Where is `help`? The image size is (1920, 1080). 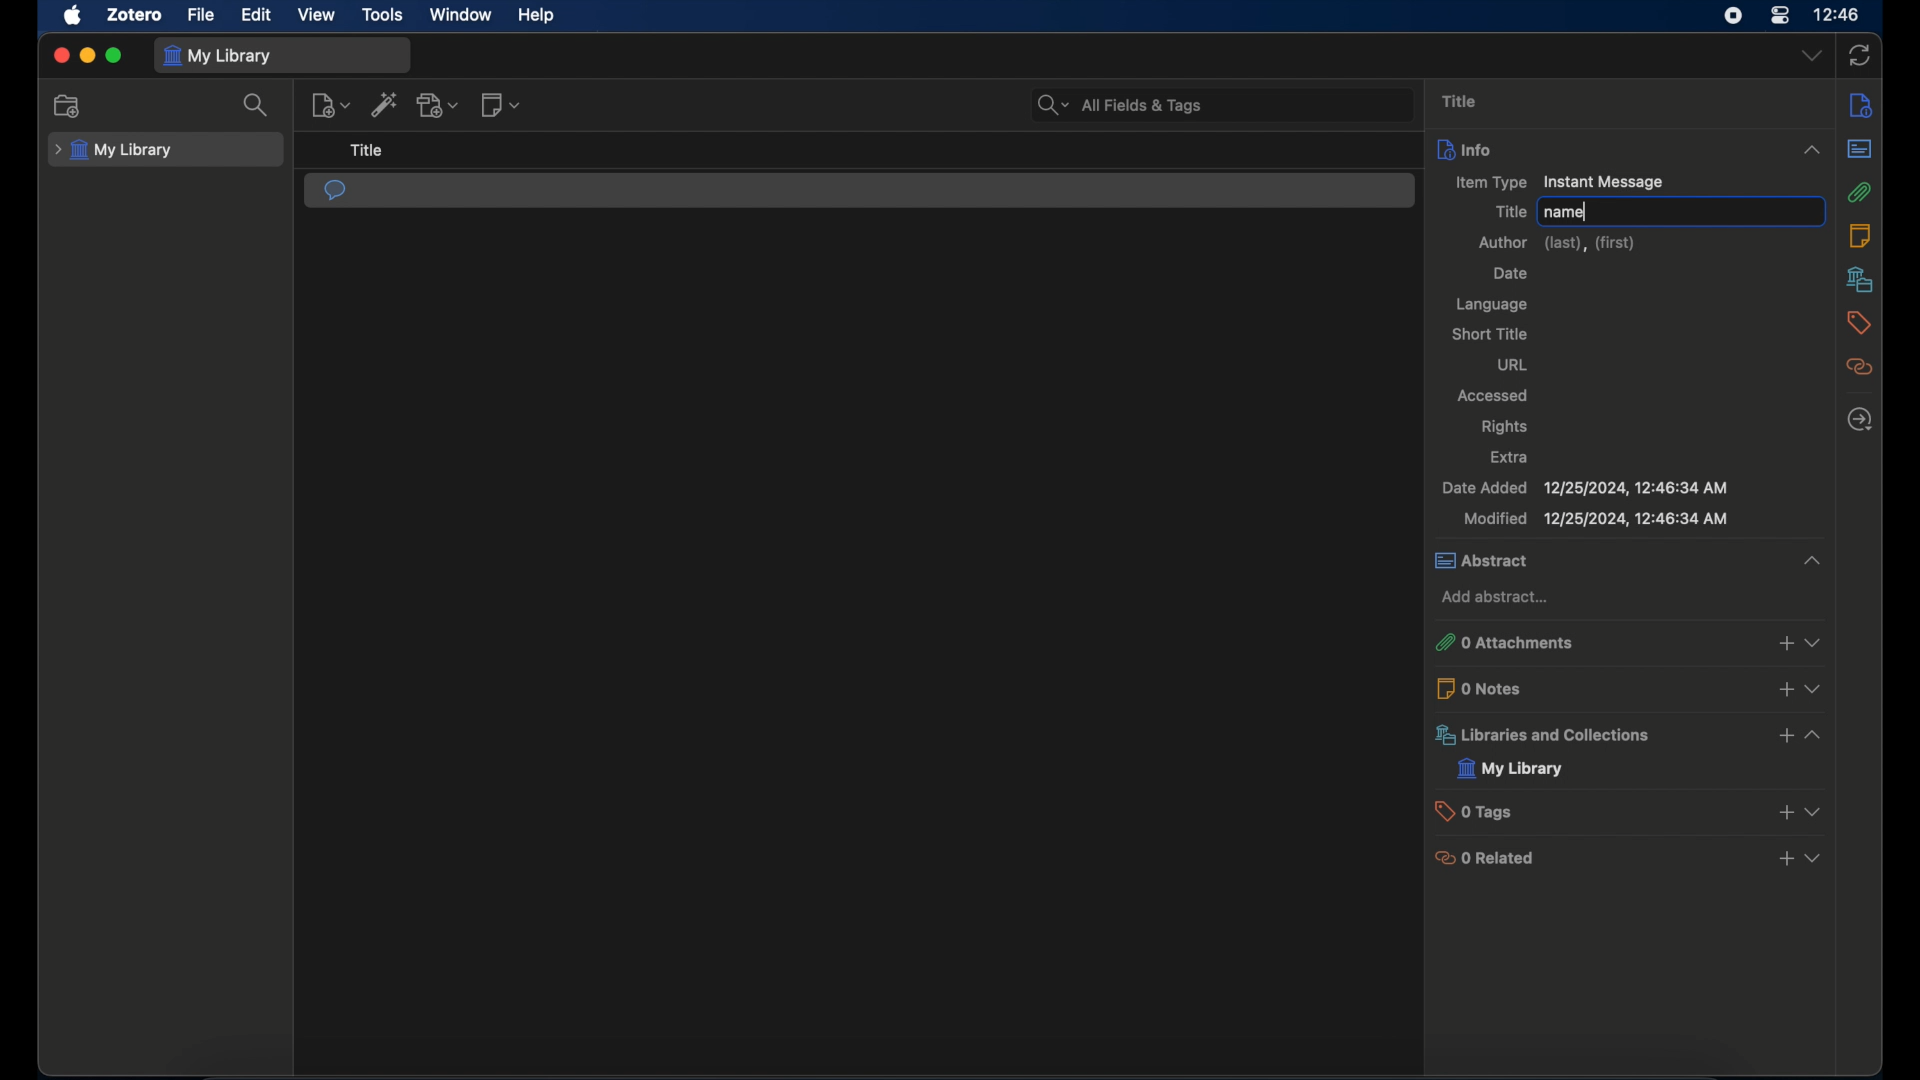
help is located at coordinates (538, 16).